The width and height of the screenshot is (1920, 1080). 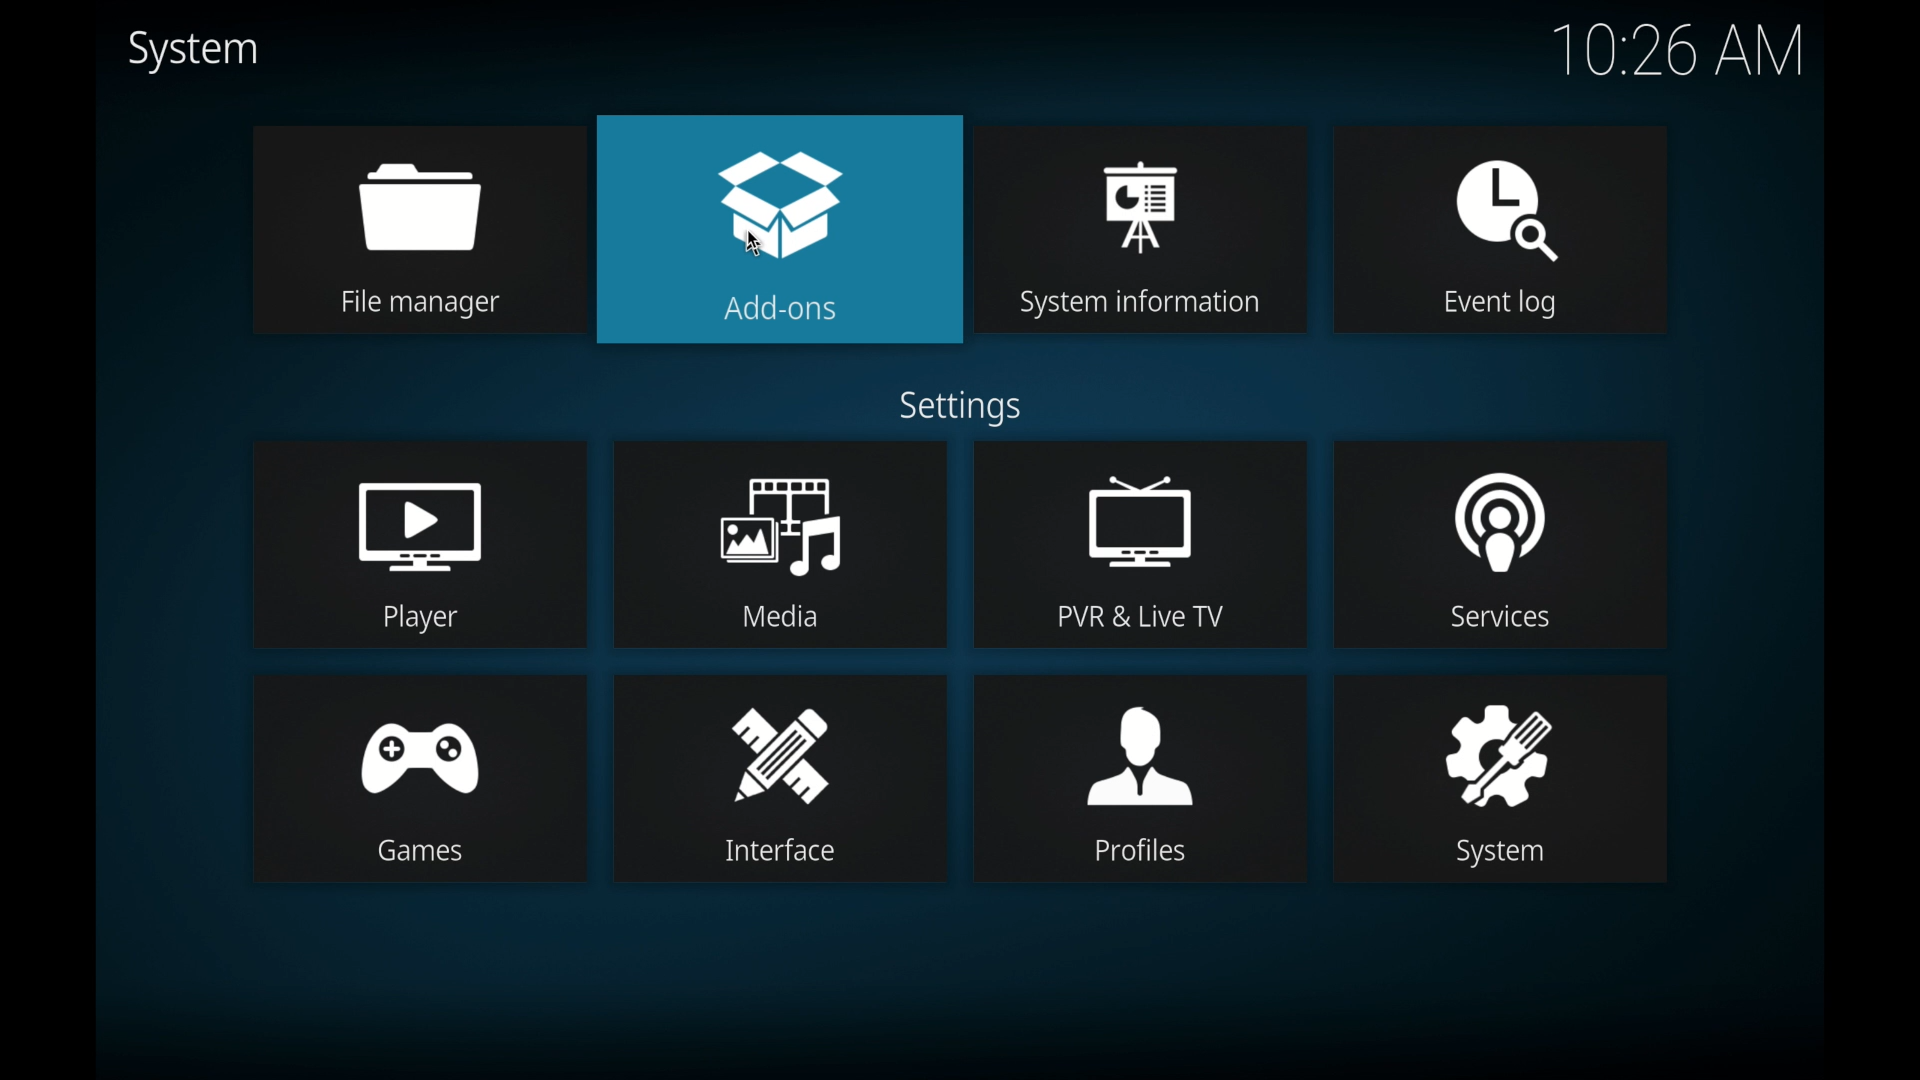 What do you see at coordinates (781, 543) in the screenshot?
I see `media` at bounding box center [781, 543].